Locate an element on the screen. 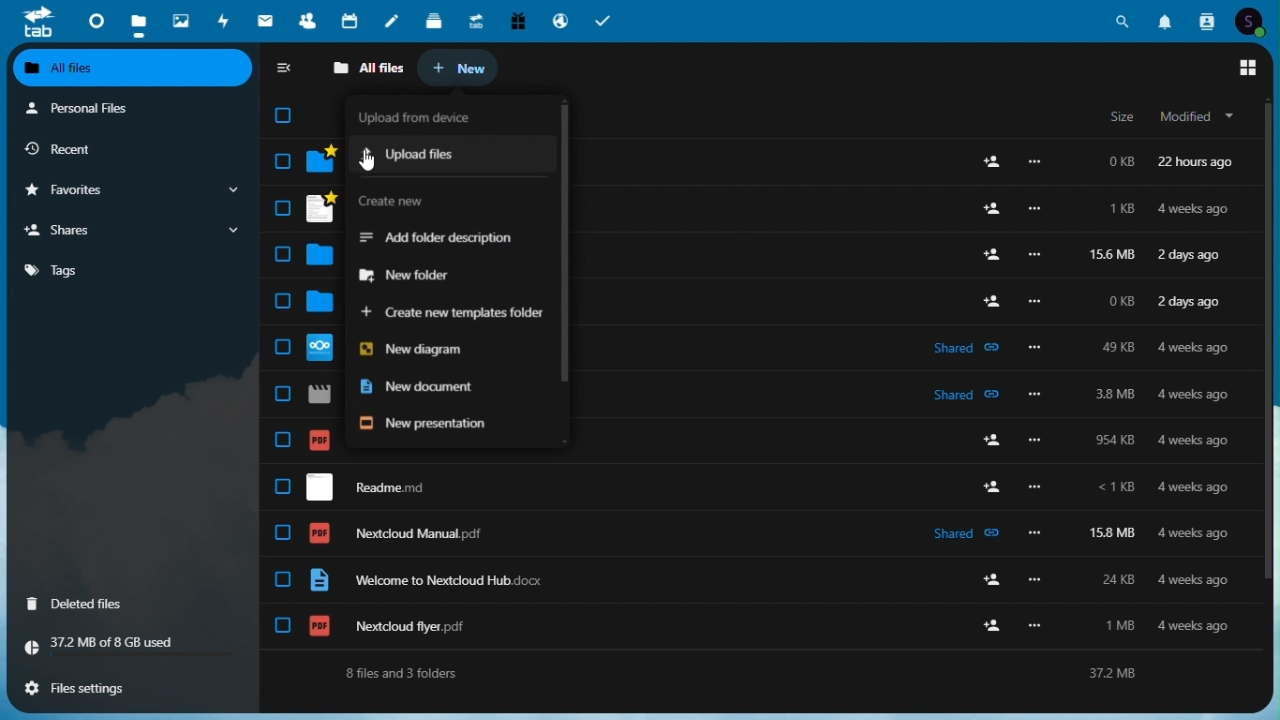 The height and width of the screenshot is (720, 1280). Contacts is located at coordinates (1205, 20).